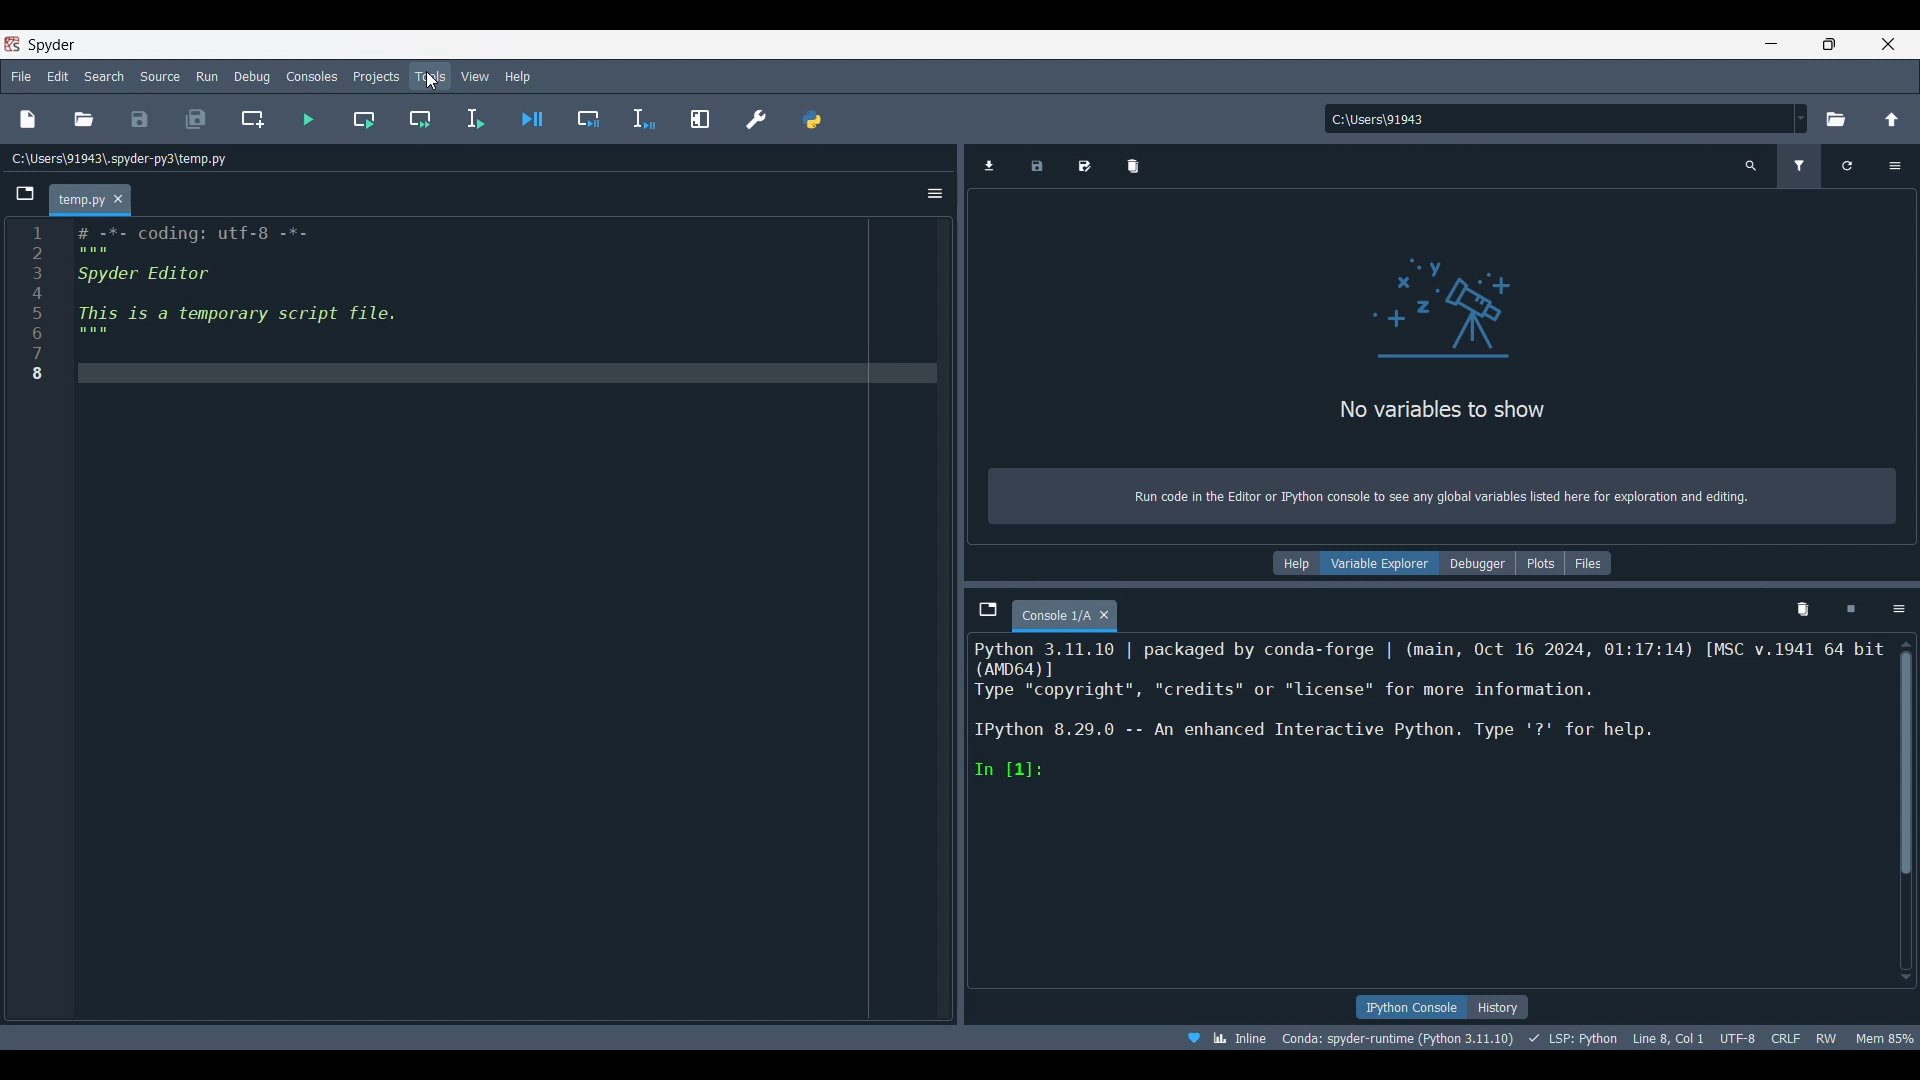 This screenshot has height=1080, width=1920. I want to click on Tools menu, highlighted by cursor, so click(429, 75).